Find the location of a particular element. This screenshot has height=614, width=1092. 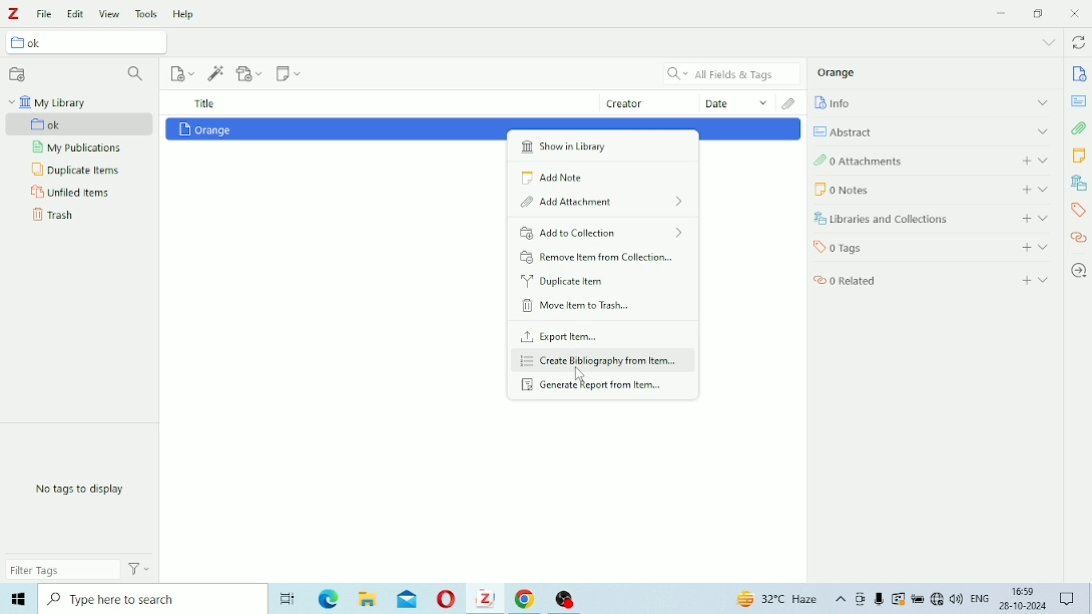

Opera Mini is located at coordinates (447, 600).